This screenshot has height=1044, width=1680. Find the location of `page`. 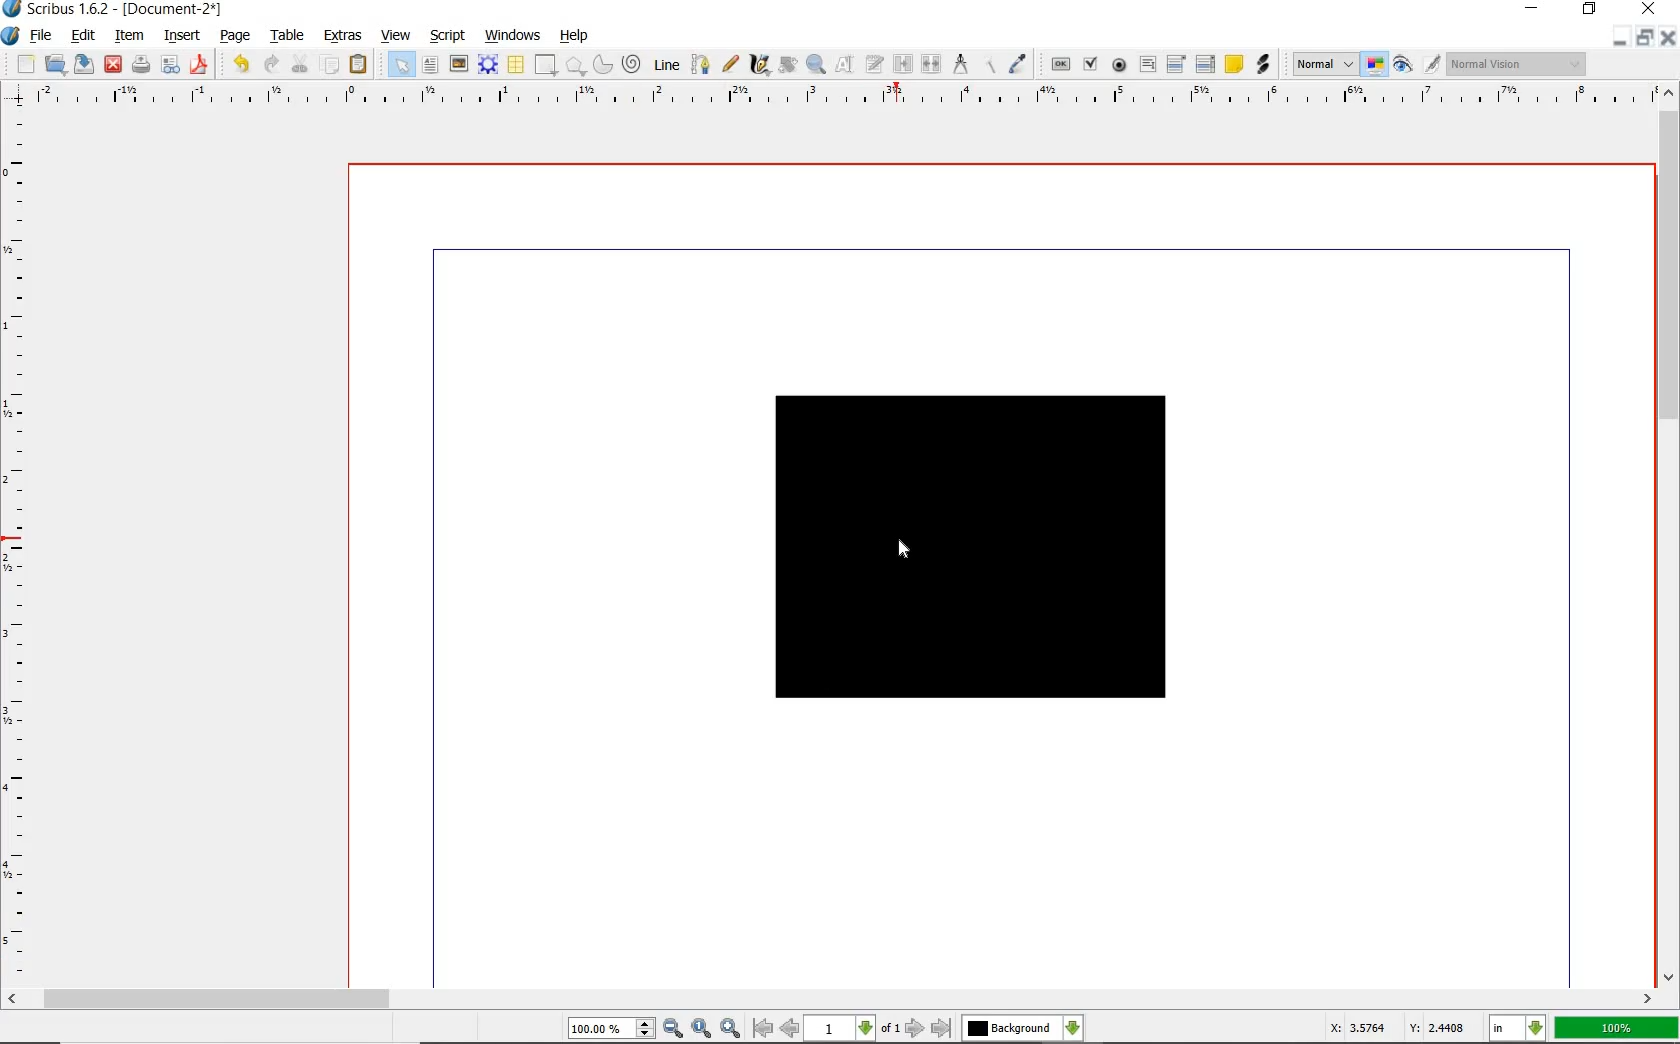

page is located at coordinates (236, 38).